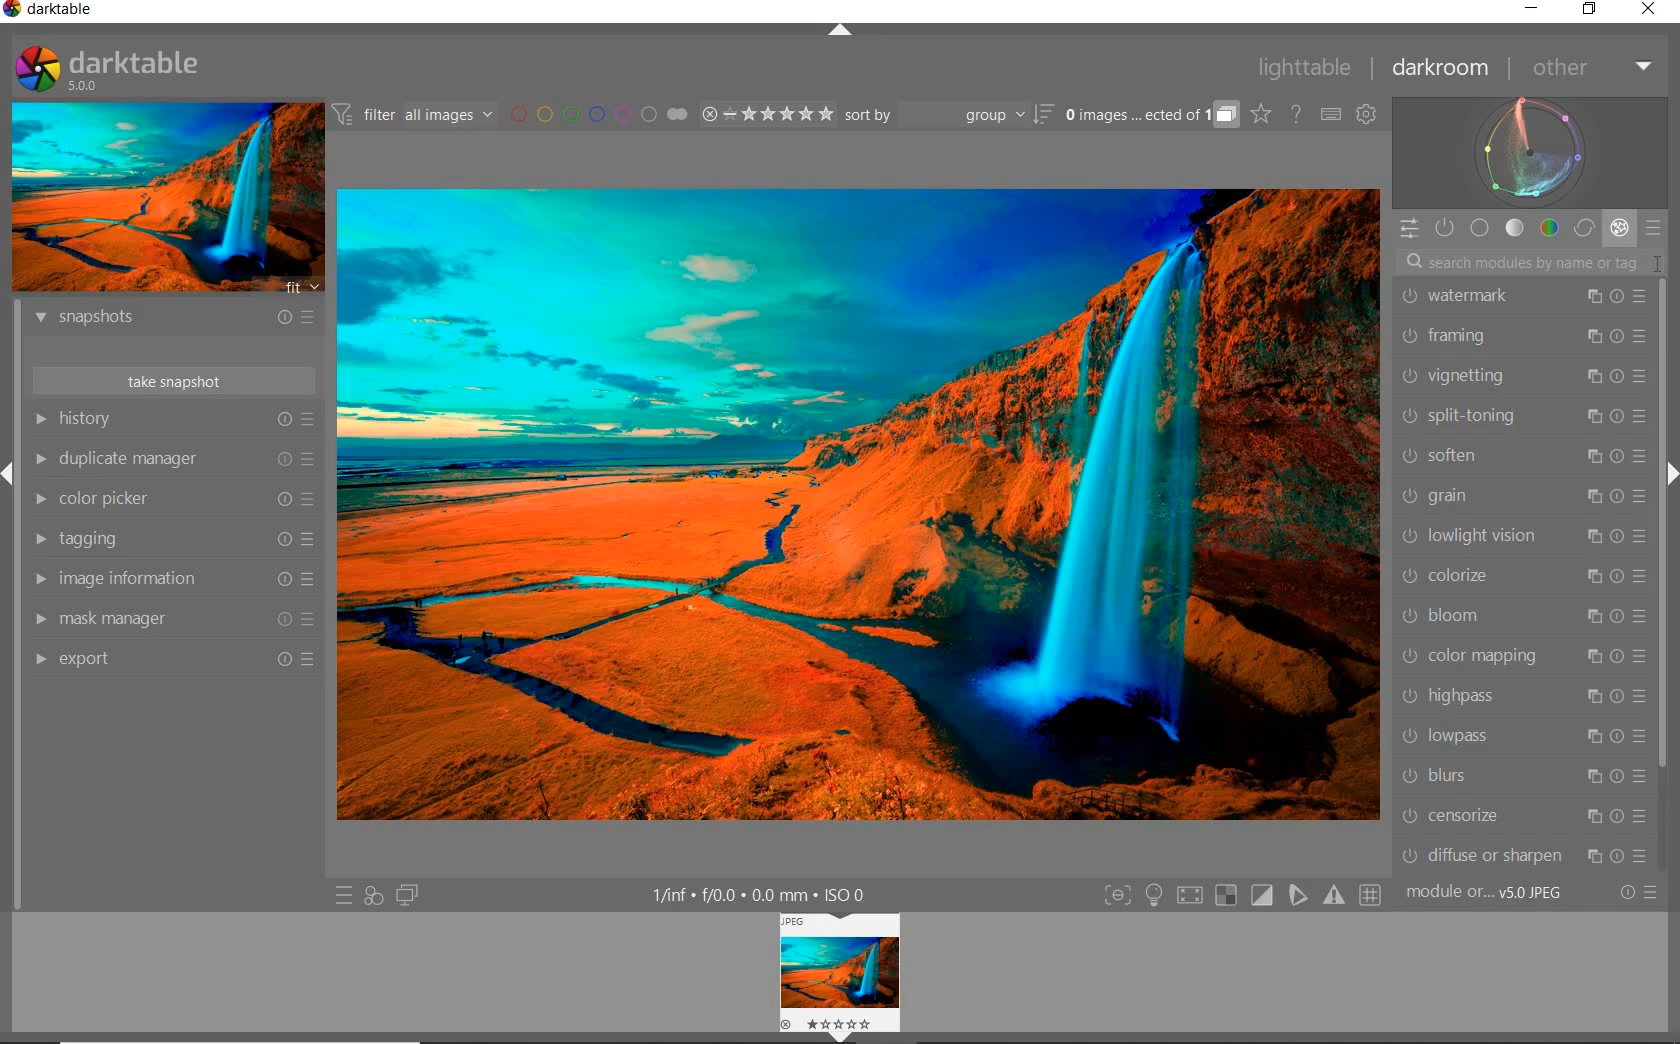 The width and height of the screenshot is (1680, 1044). Describe the element at coordinates (1548, 228) in the screenshot. I see `color` at that location.